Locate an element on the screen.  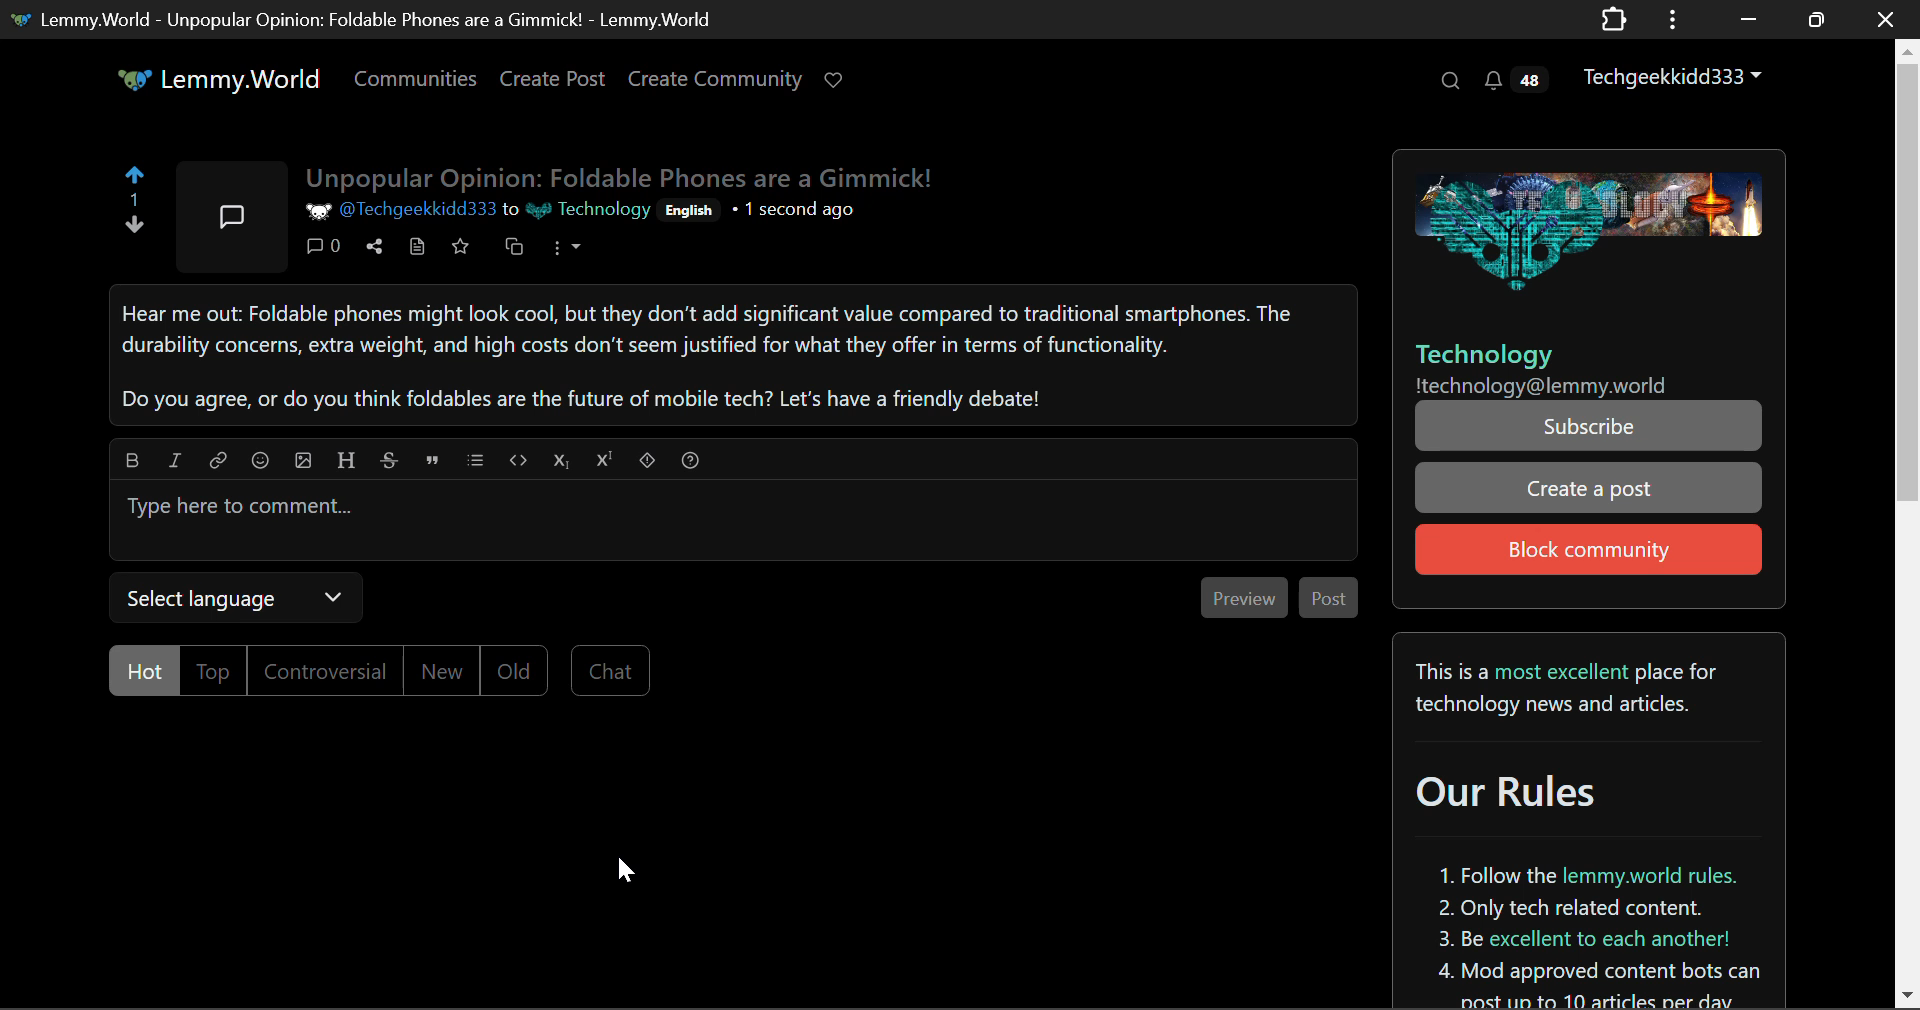
Techgeekkidd333 is located at coordinates (1681, 75).